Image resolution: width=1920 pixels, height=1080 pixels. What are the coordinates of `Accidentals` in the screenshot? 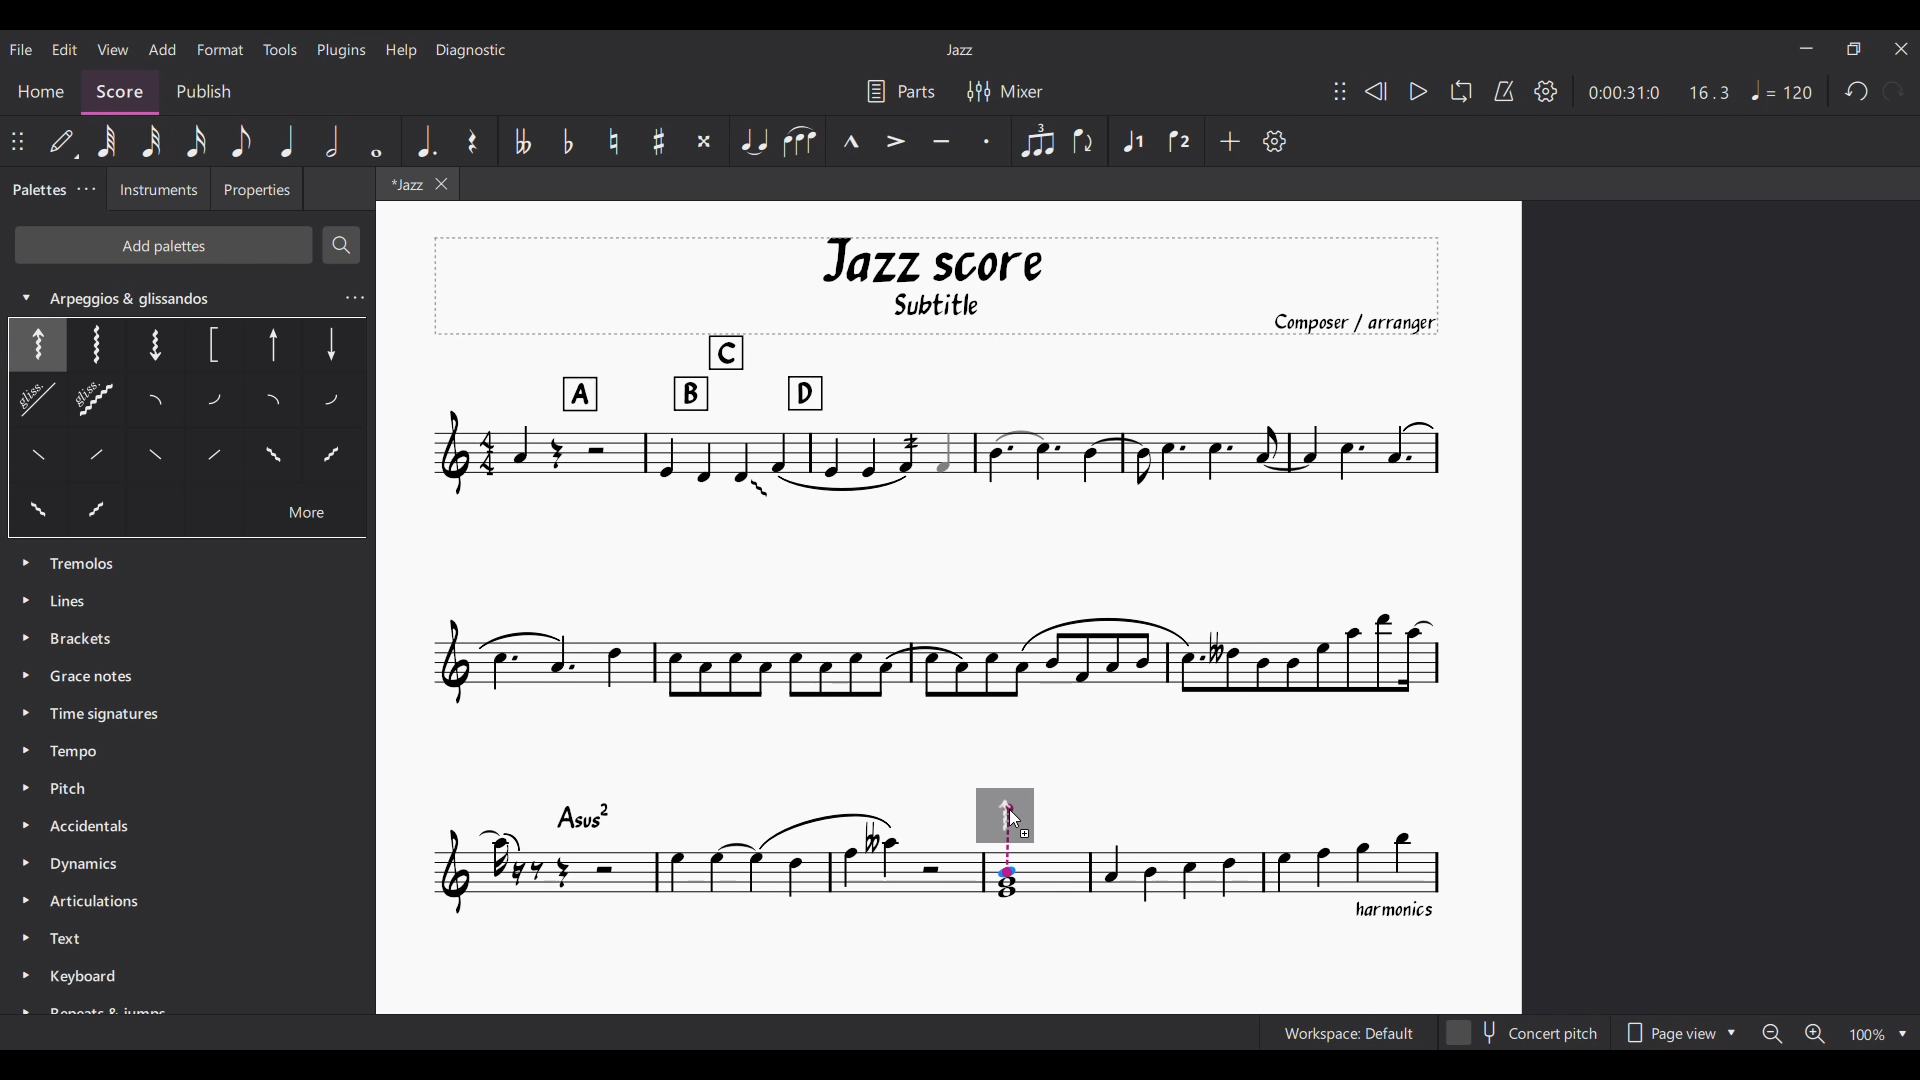 It's located at (89, 829).